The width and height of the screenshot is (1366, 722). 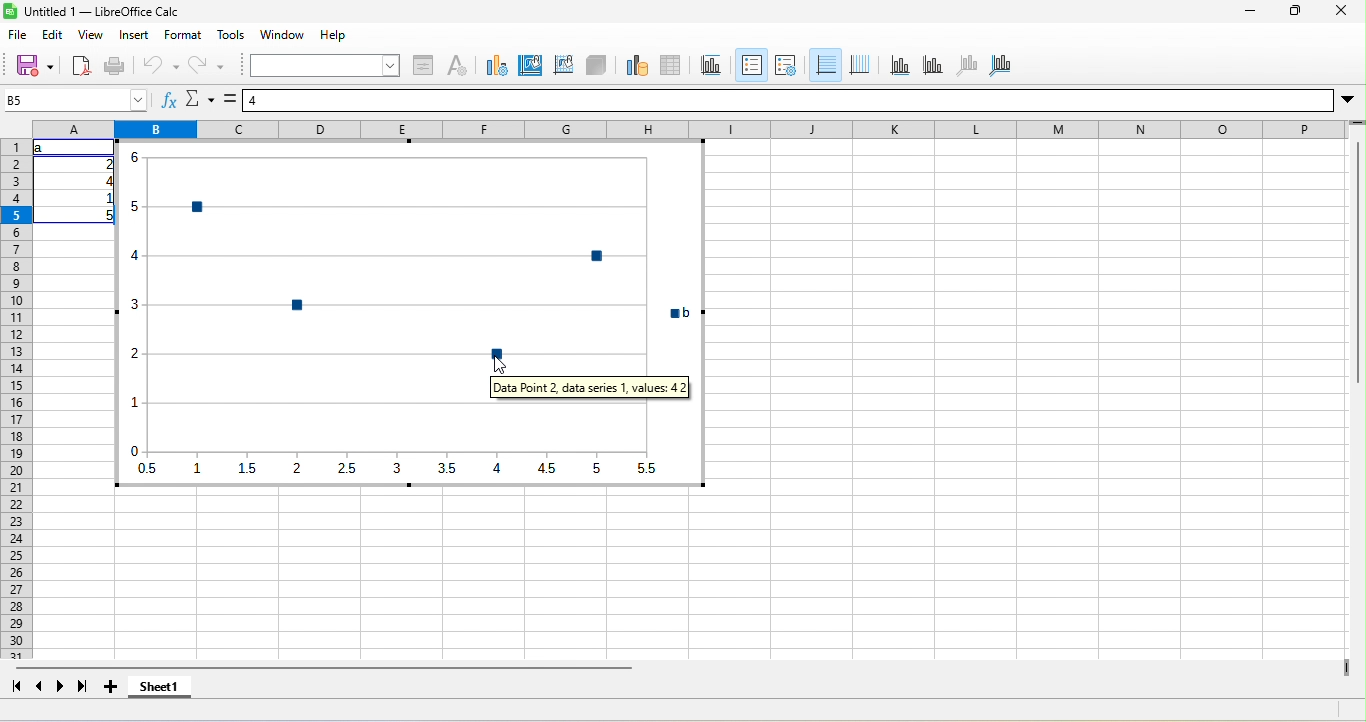 What do you see at coordinates (134, 35) in the screenshot?
I see `insert` at bounding box center [134, 35].